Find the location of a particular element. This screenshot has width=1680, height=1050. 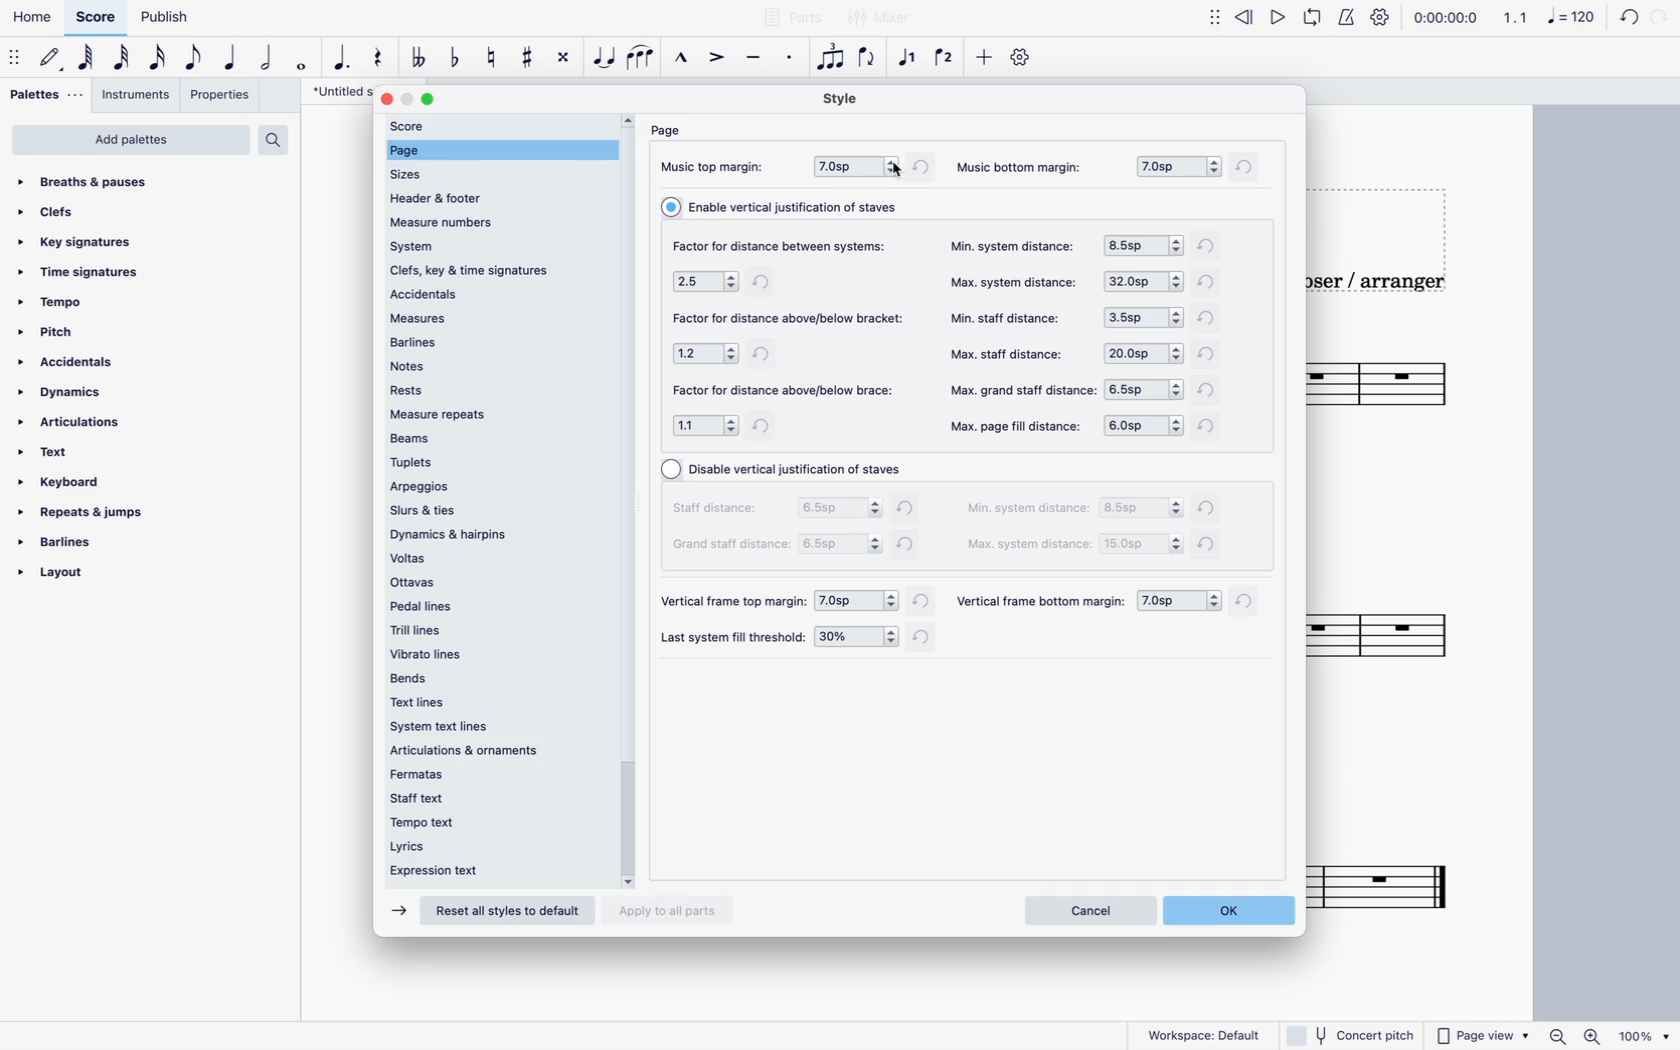

eight note is located at coordinates (193, 61).